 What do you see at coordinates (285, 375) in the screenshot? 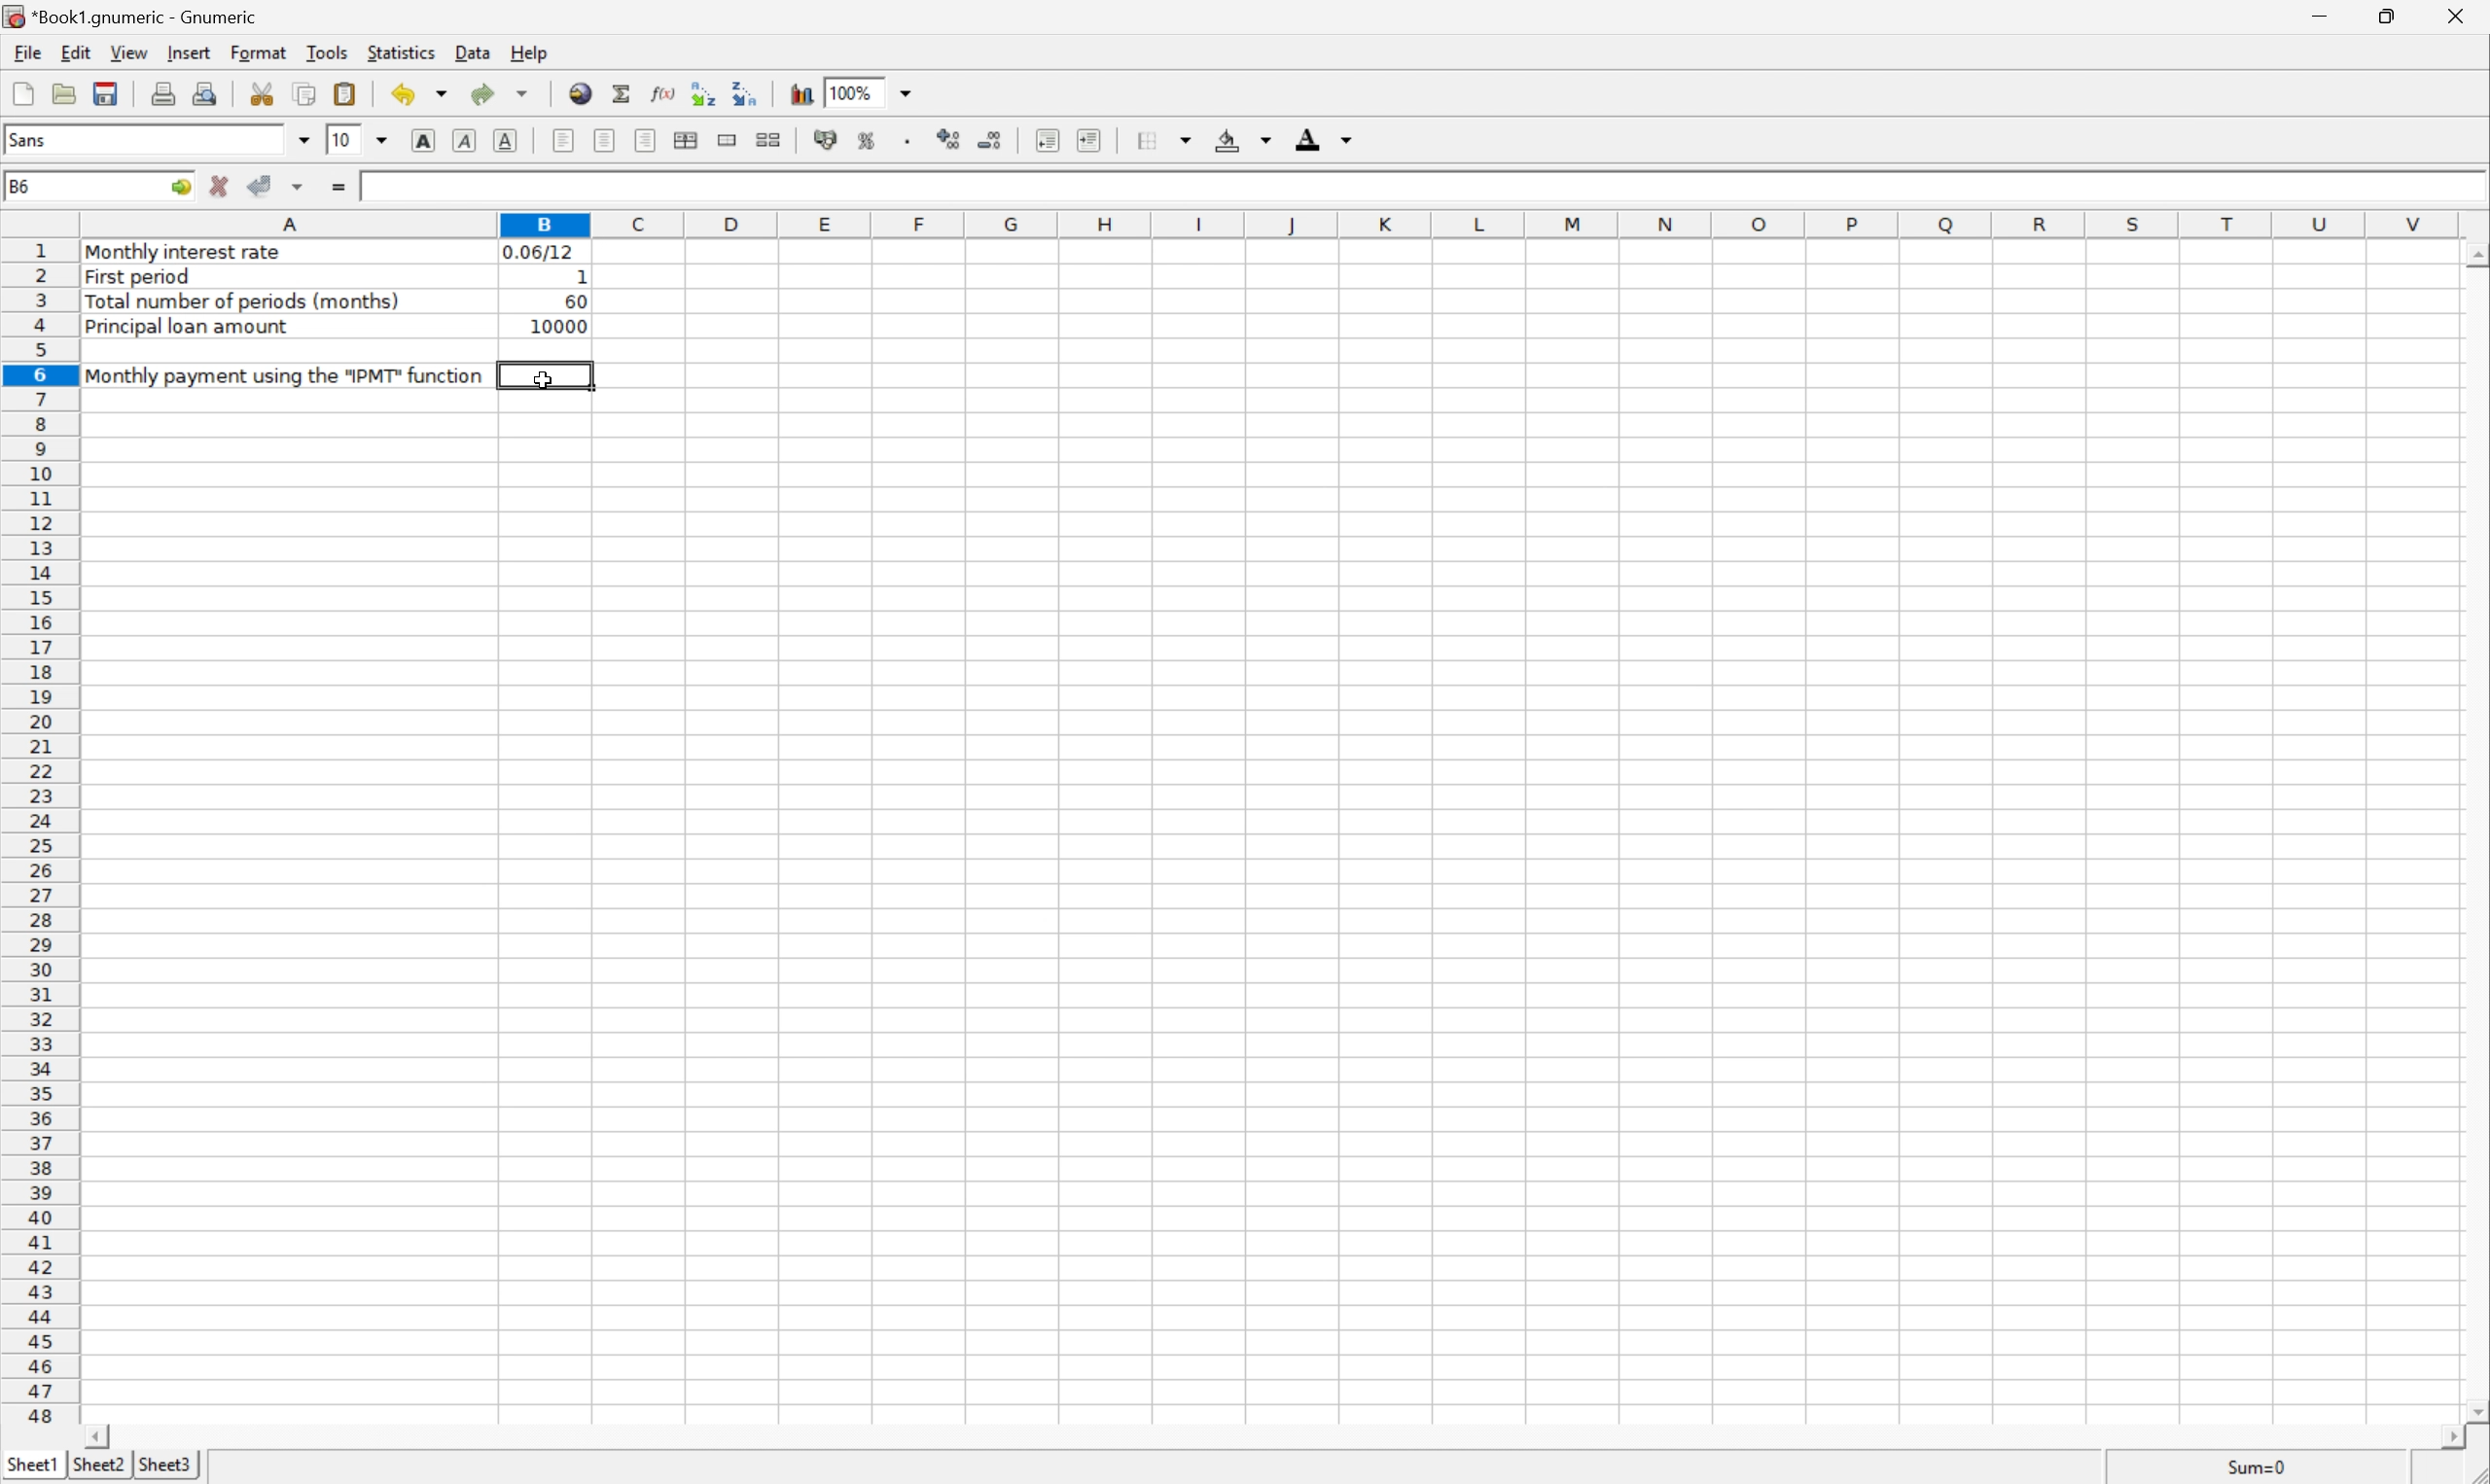
I see `Monthly payment using the "PMT" function` at bounding box center [285, 375].